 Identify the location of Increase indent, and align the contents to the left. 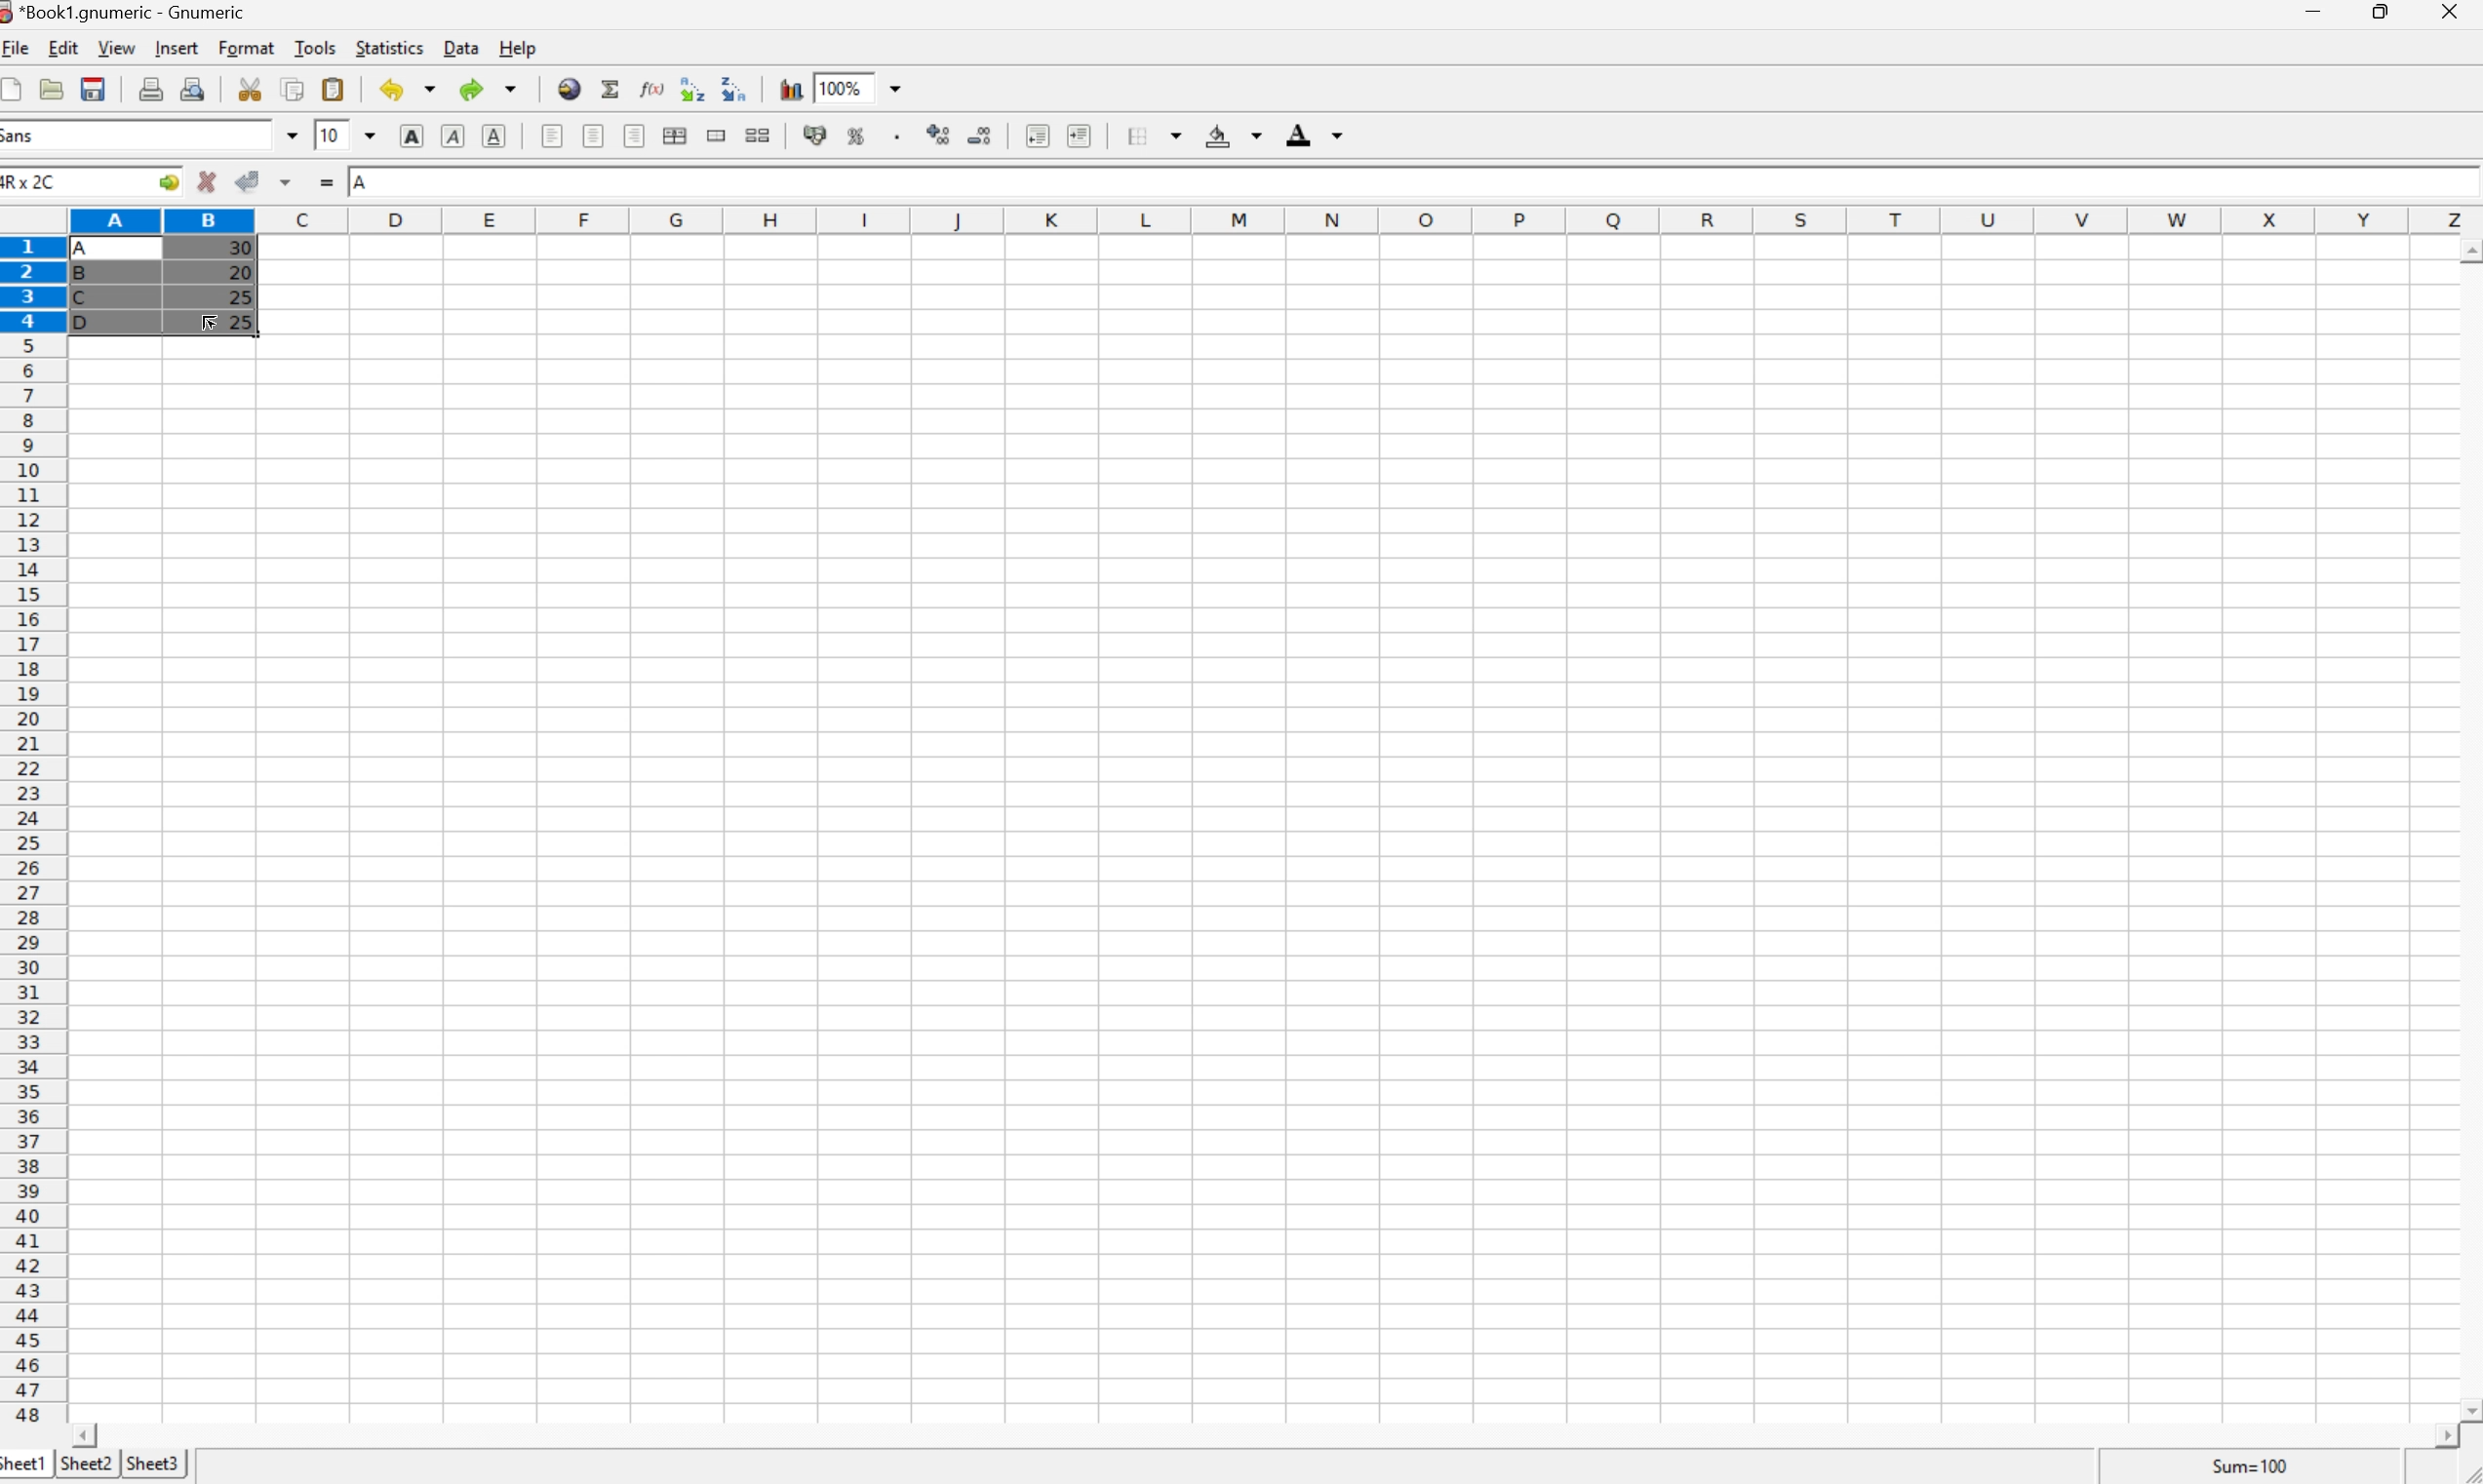
(1085, 136).